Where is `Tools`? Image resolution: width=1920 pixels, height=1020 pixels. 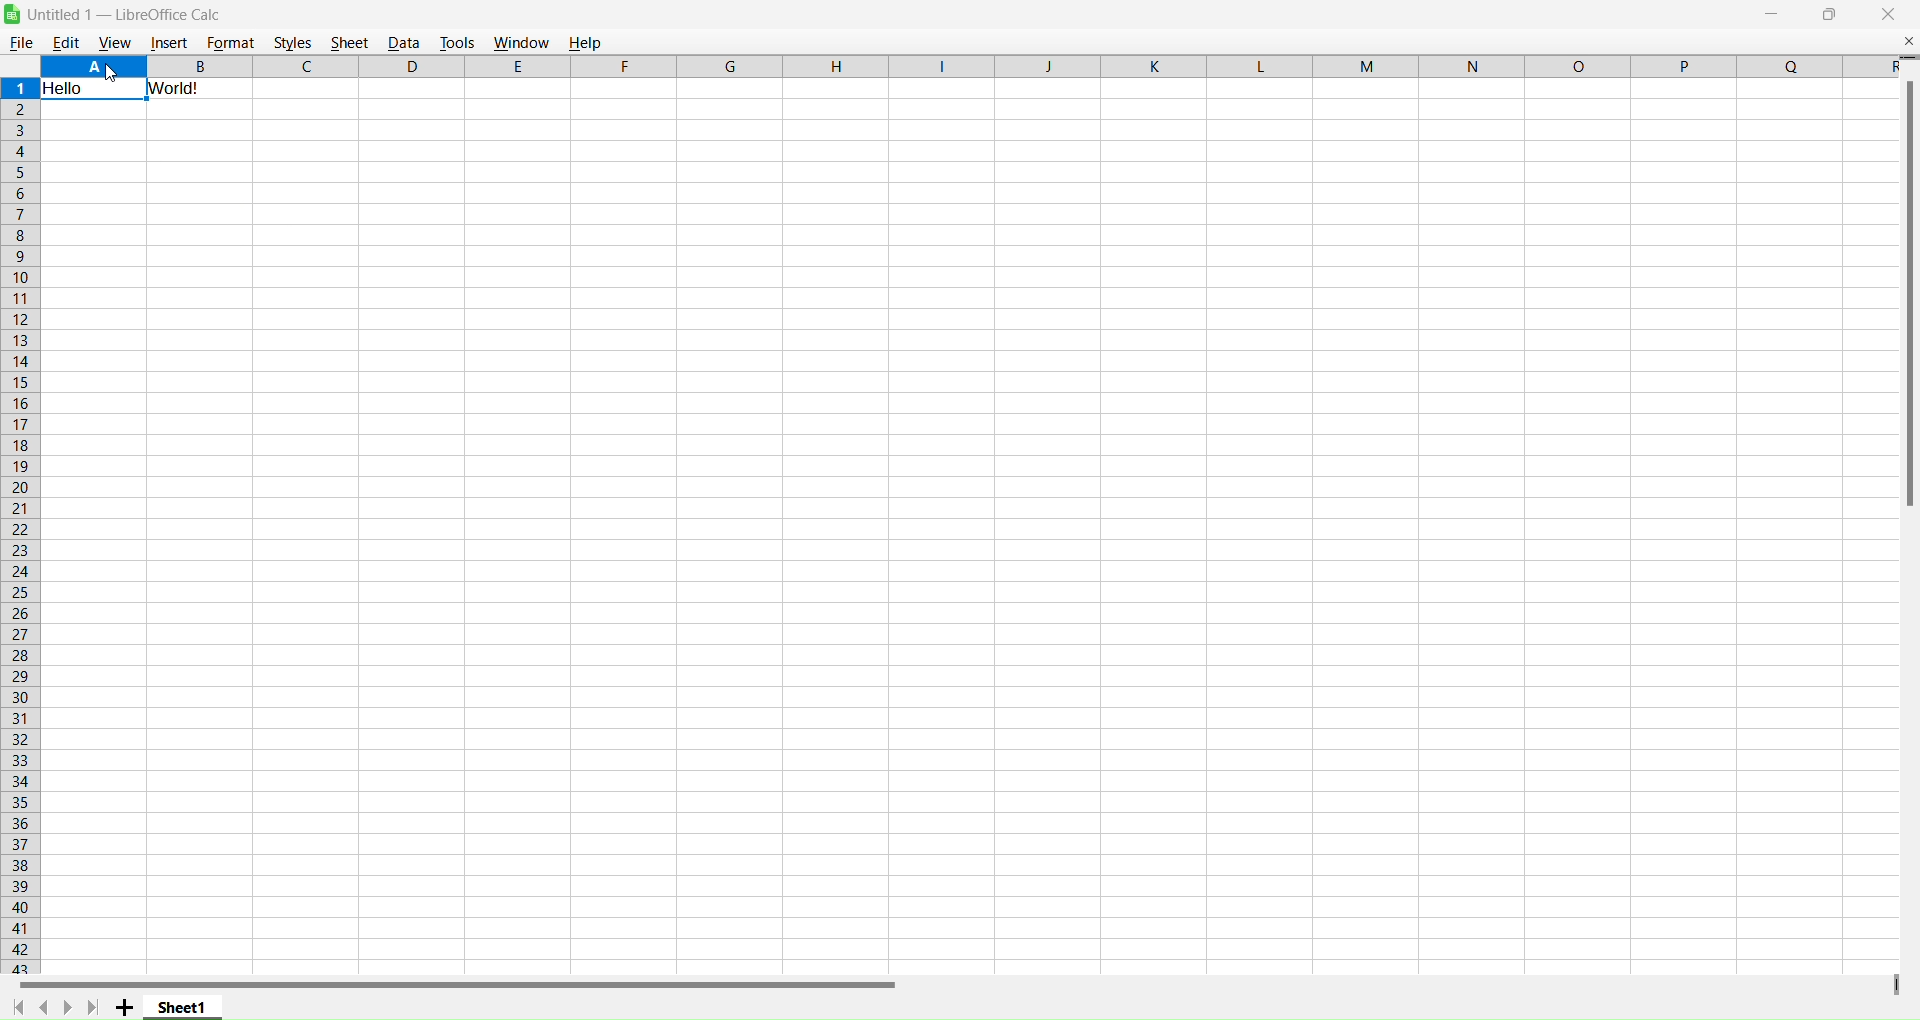 Tools is located at coordinates (457, 41).